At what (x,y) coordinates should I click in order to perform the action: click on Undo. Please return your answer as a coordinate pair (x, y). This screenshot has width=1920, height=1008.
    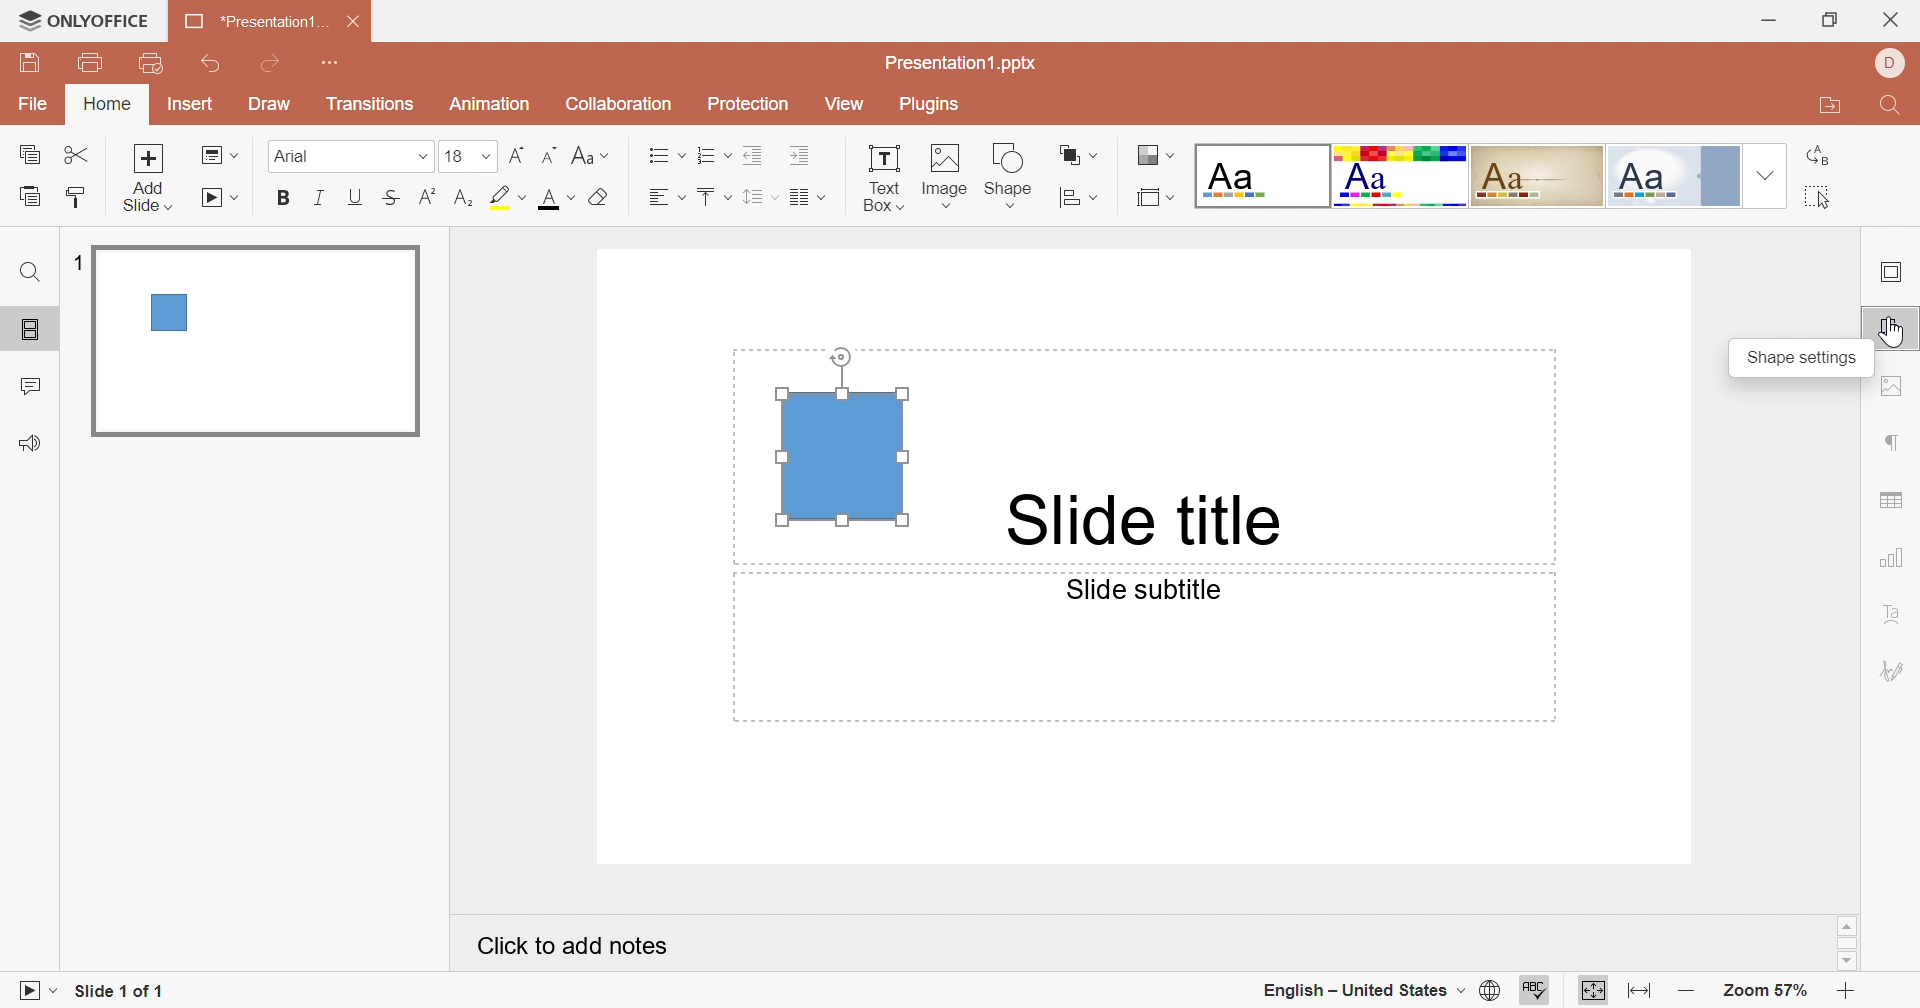
    Looking at the image, I should click on (211, 65).